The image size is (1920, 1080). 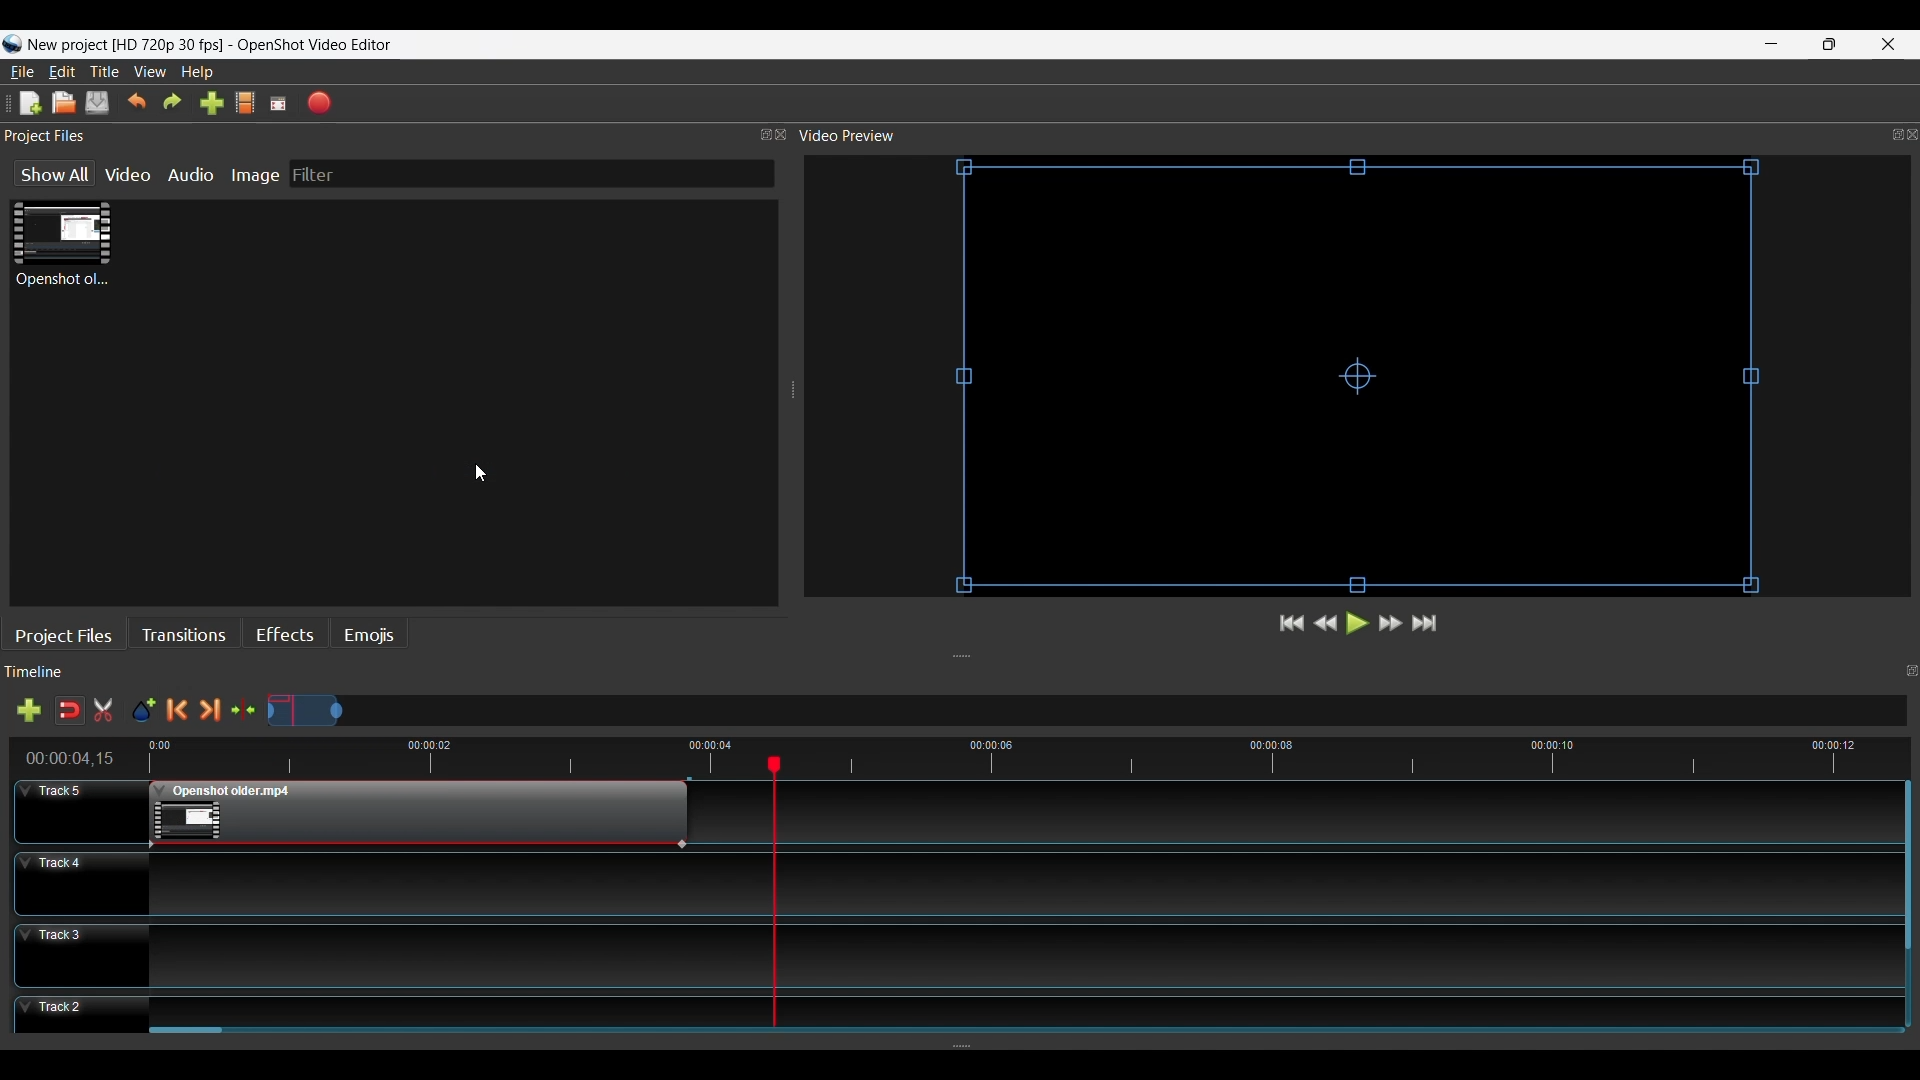 What do you see at coordinates (181, 710) in the screenshot?
I see `Previous marker` at bounding box center [181, 710].